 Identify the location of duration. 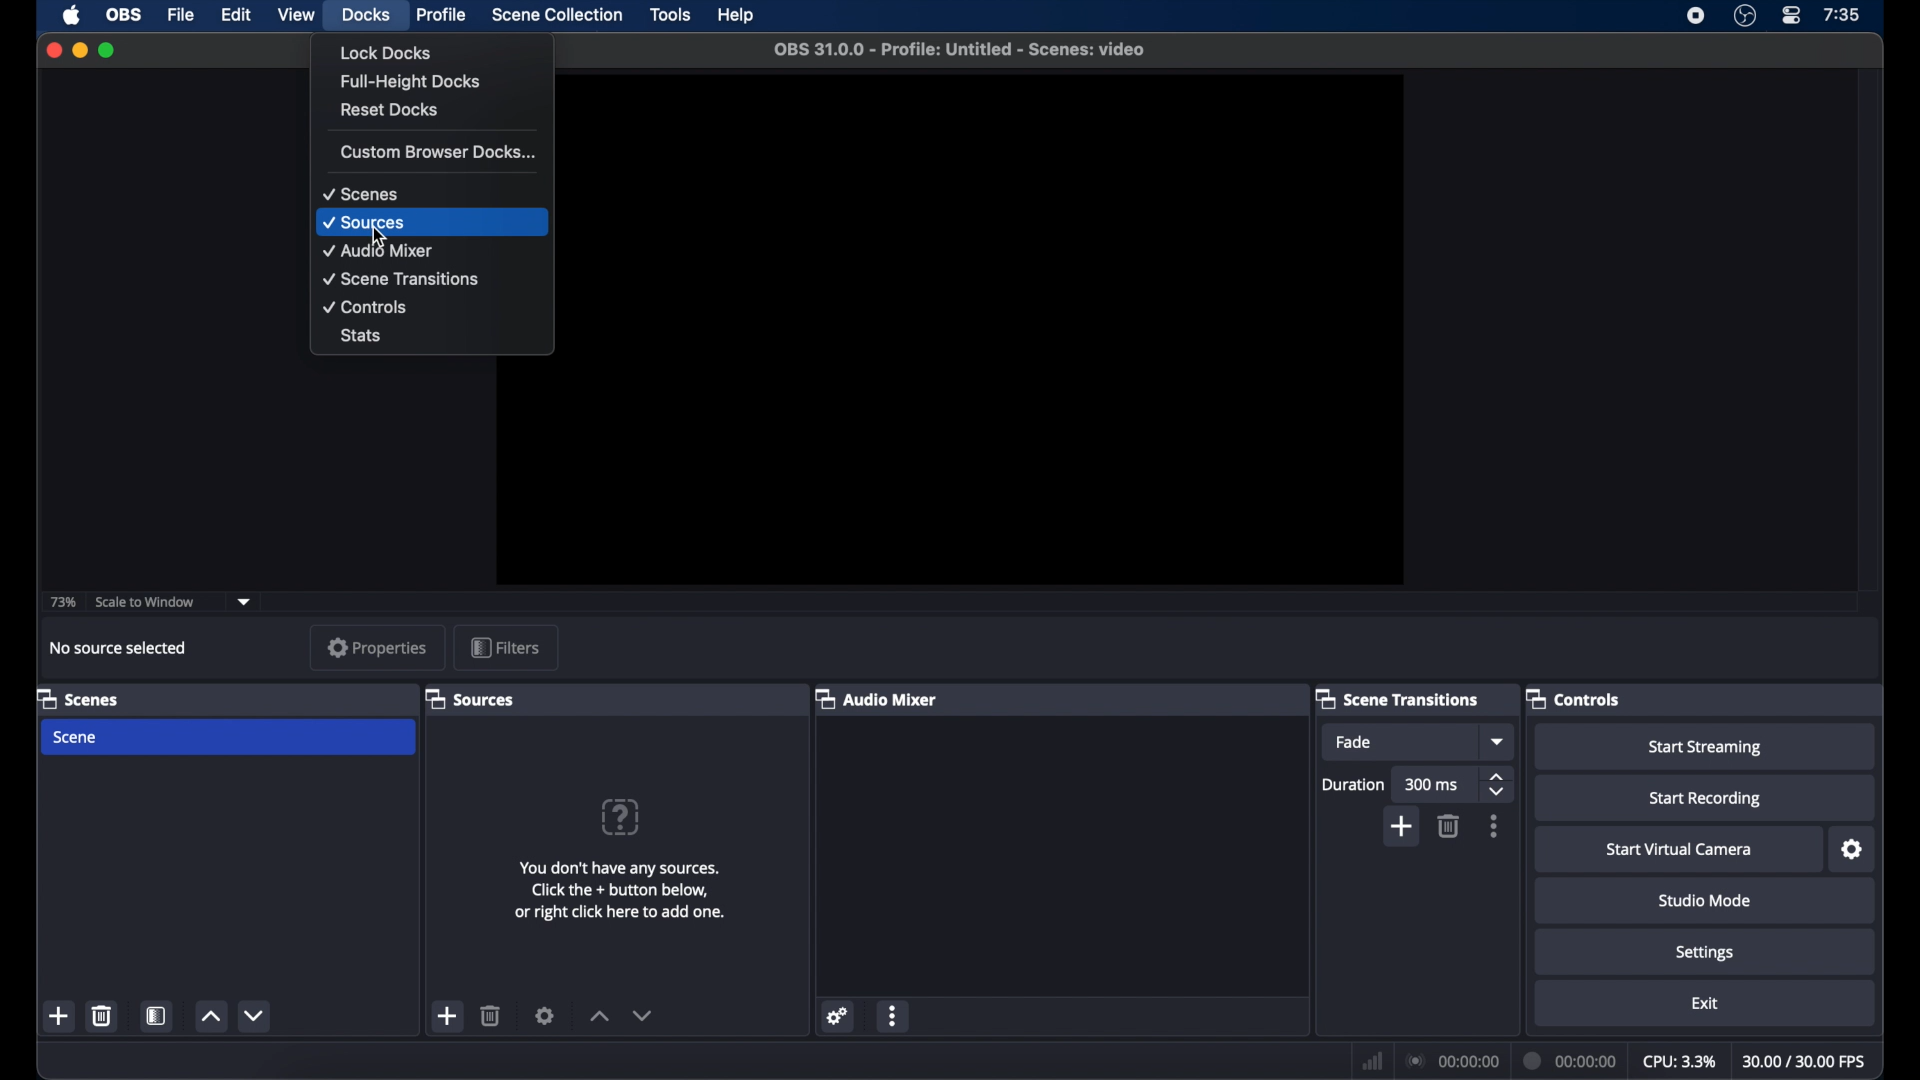
(1572, 1062).